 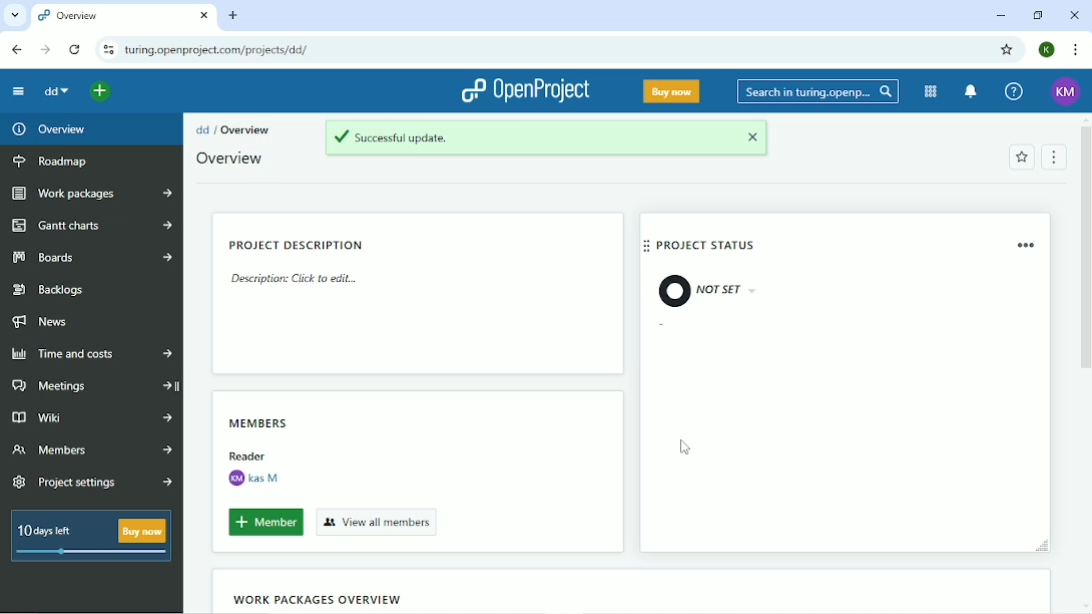 What do you see at coordinates (124, 17) in the screenshot?
I see `Current tab` at bounding box center [124, 17].